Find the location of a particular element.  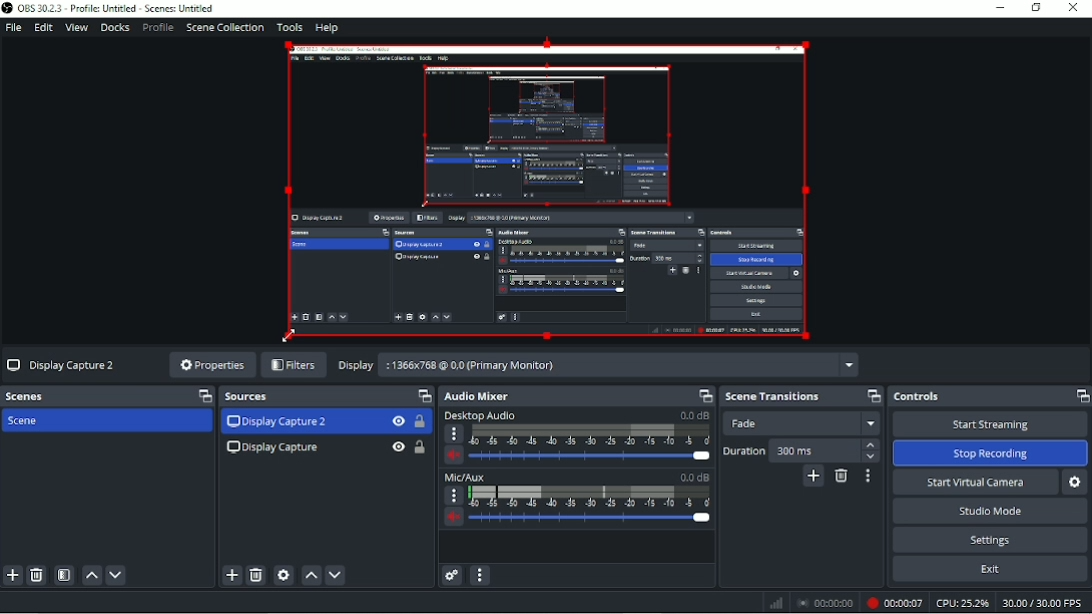

Sources is located at coordinates (253, 398).